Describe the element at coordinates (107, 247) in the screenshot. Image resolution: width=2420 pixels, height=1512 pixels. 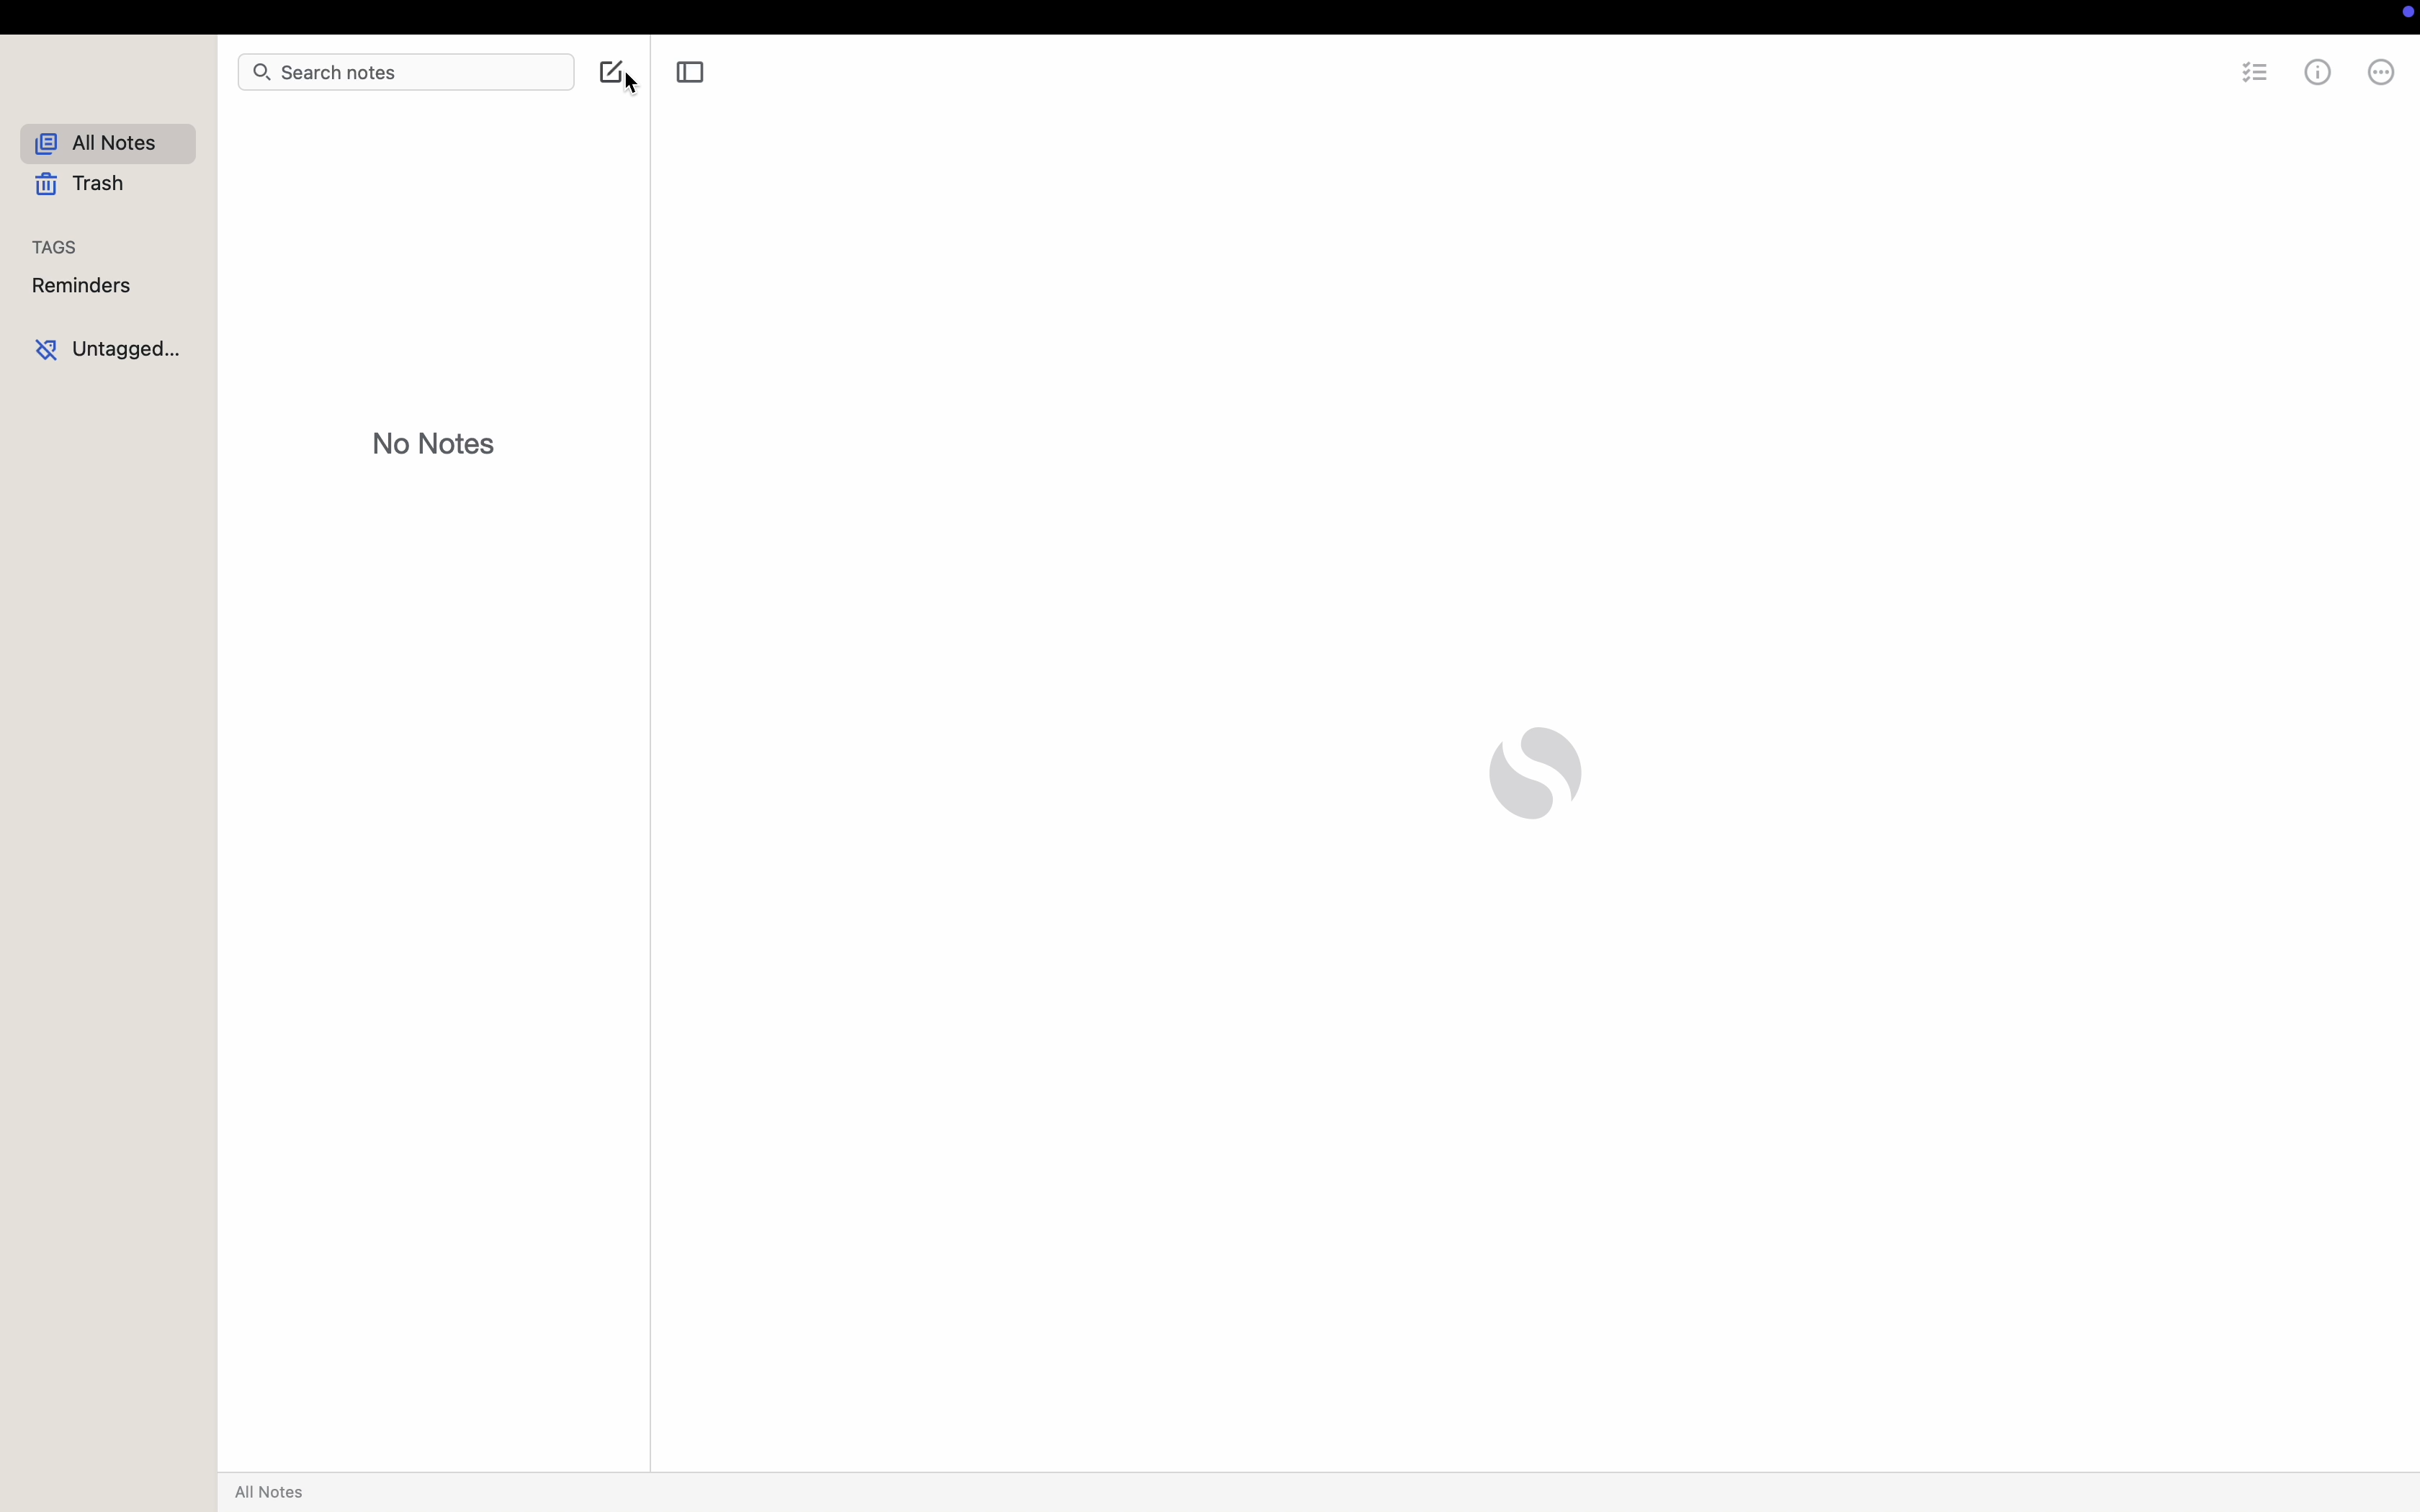
I see `tags` at that location.